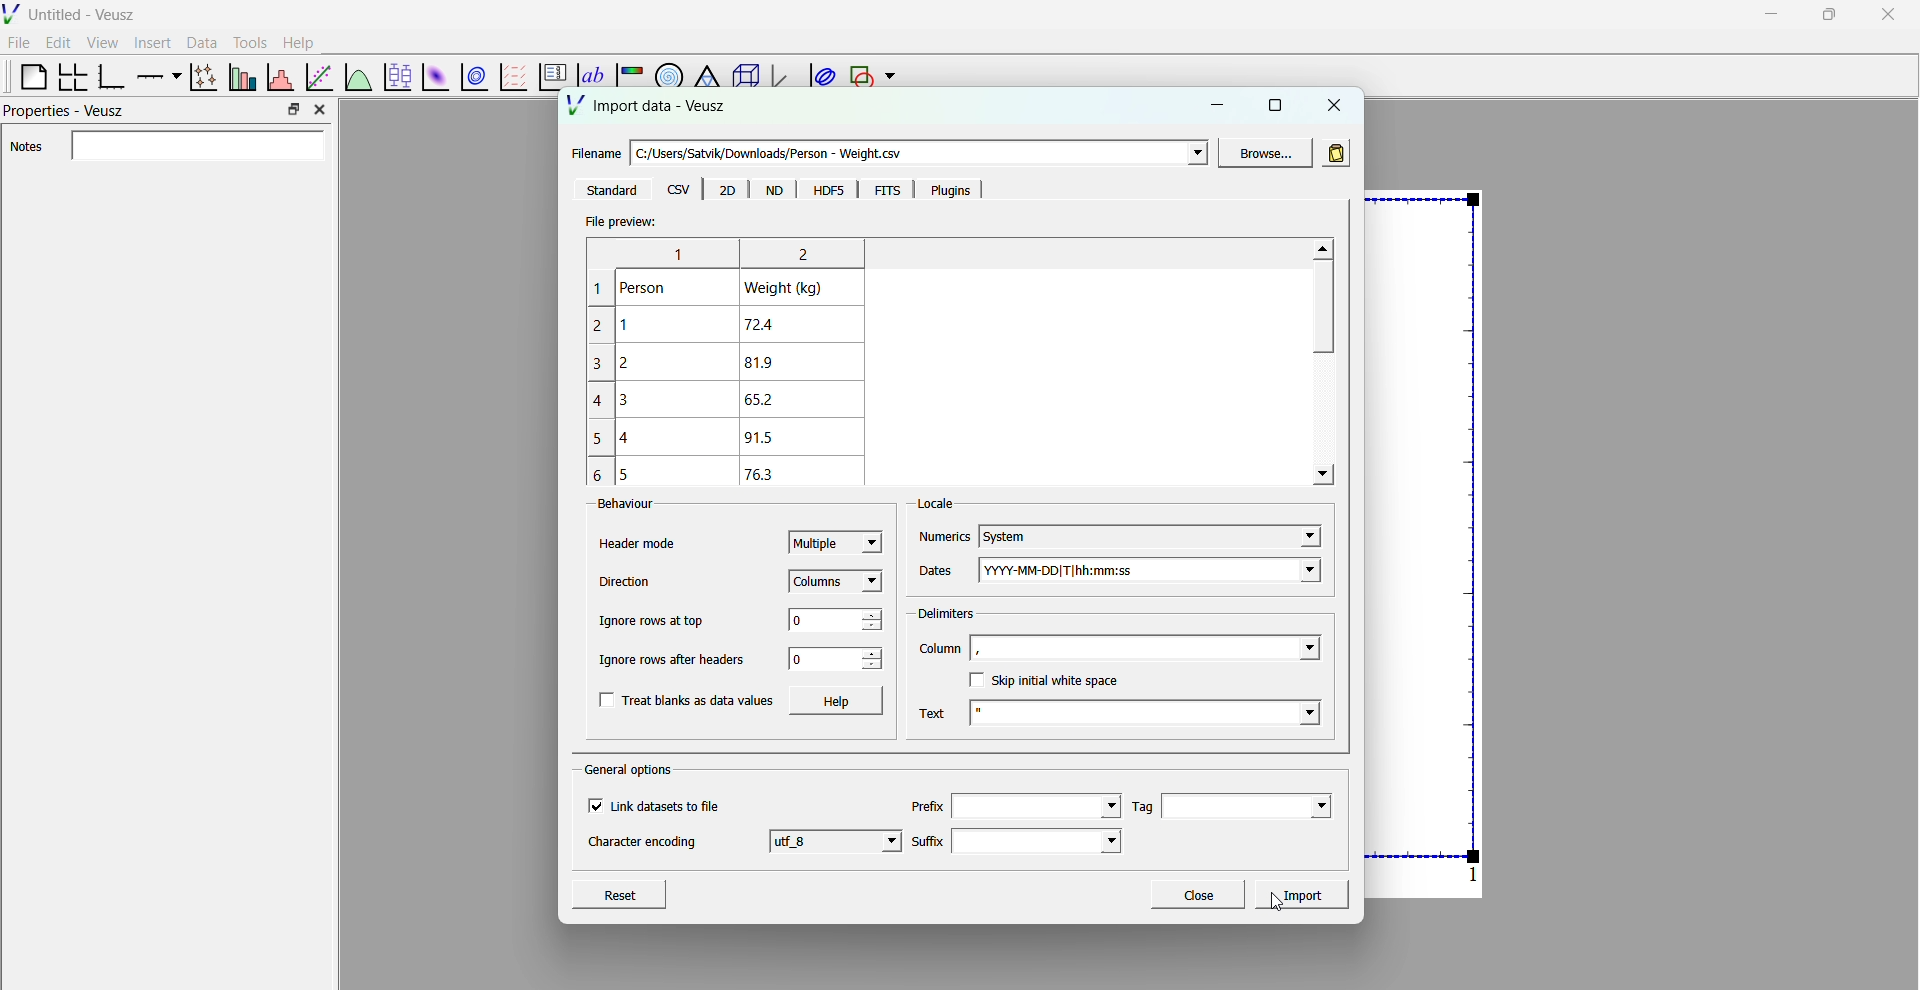 This screenshot has height=990, width=1920. What do you see at coordinates (1141, 806) in the screenshot?
I see `Tag` at bounding box center [1141, 806].